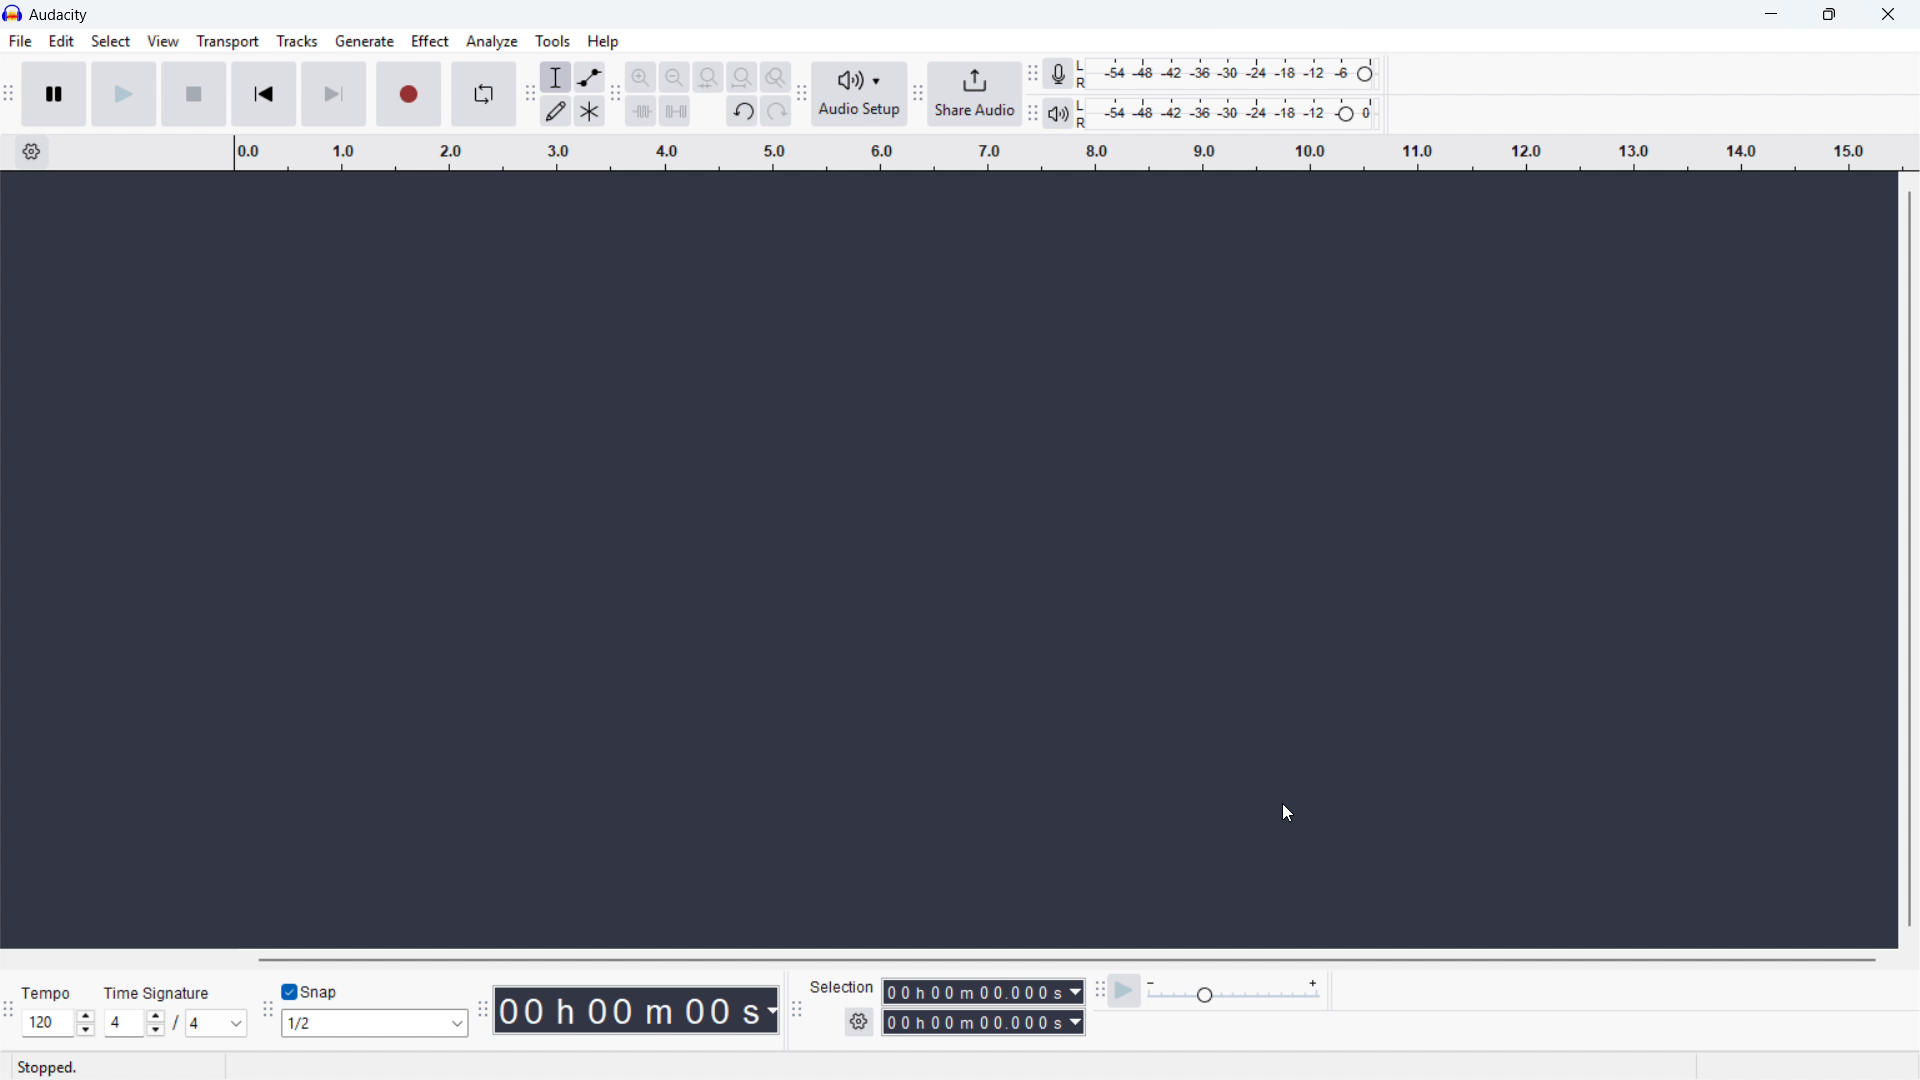 The width and height of the screenshot is (1920, 1080). I want to click on timeline settings, so click(31, 152).